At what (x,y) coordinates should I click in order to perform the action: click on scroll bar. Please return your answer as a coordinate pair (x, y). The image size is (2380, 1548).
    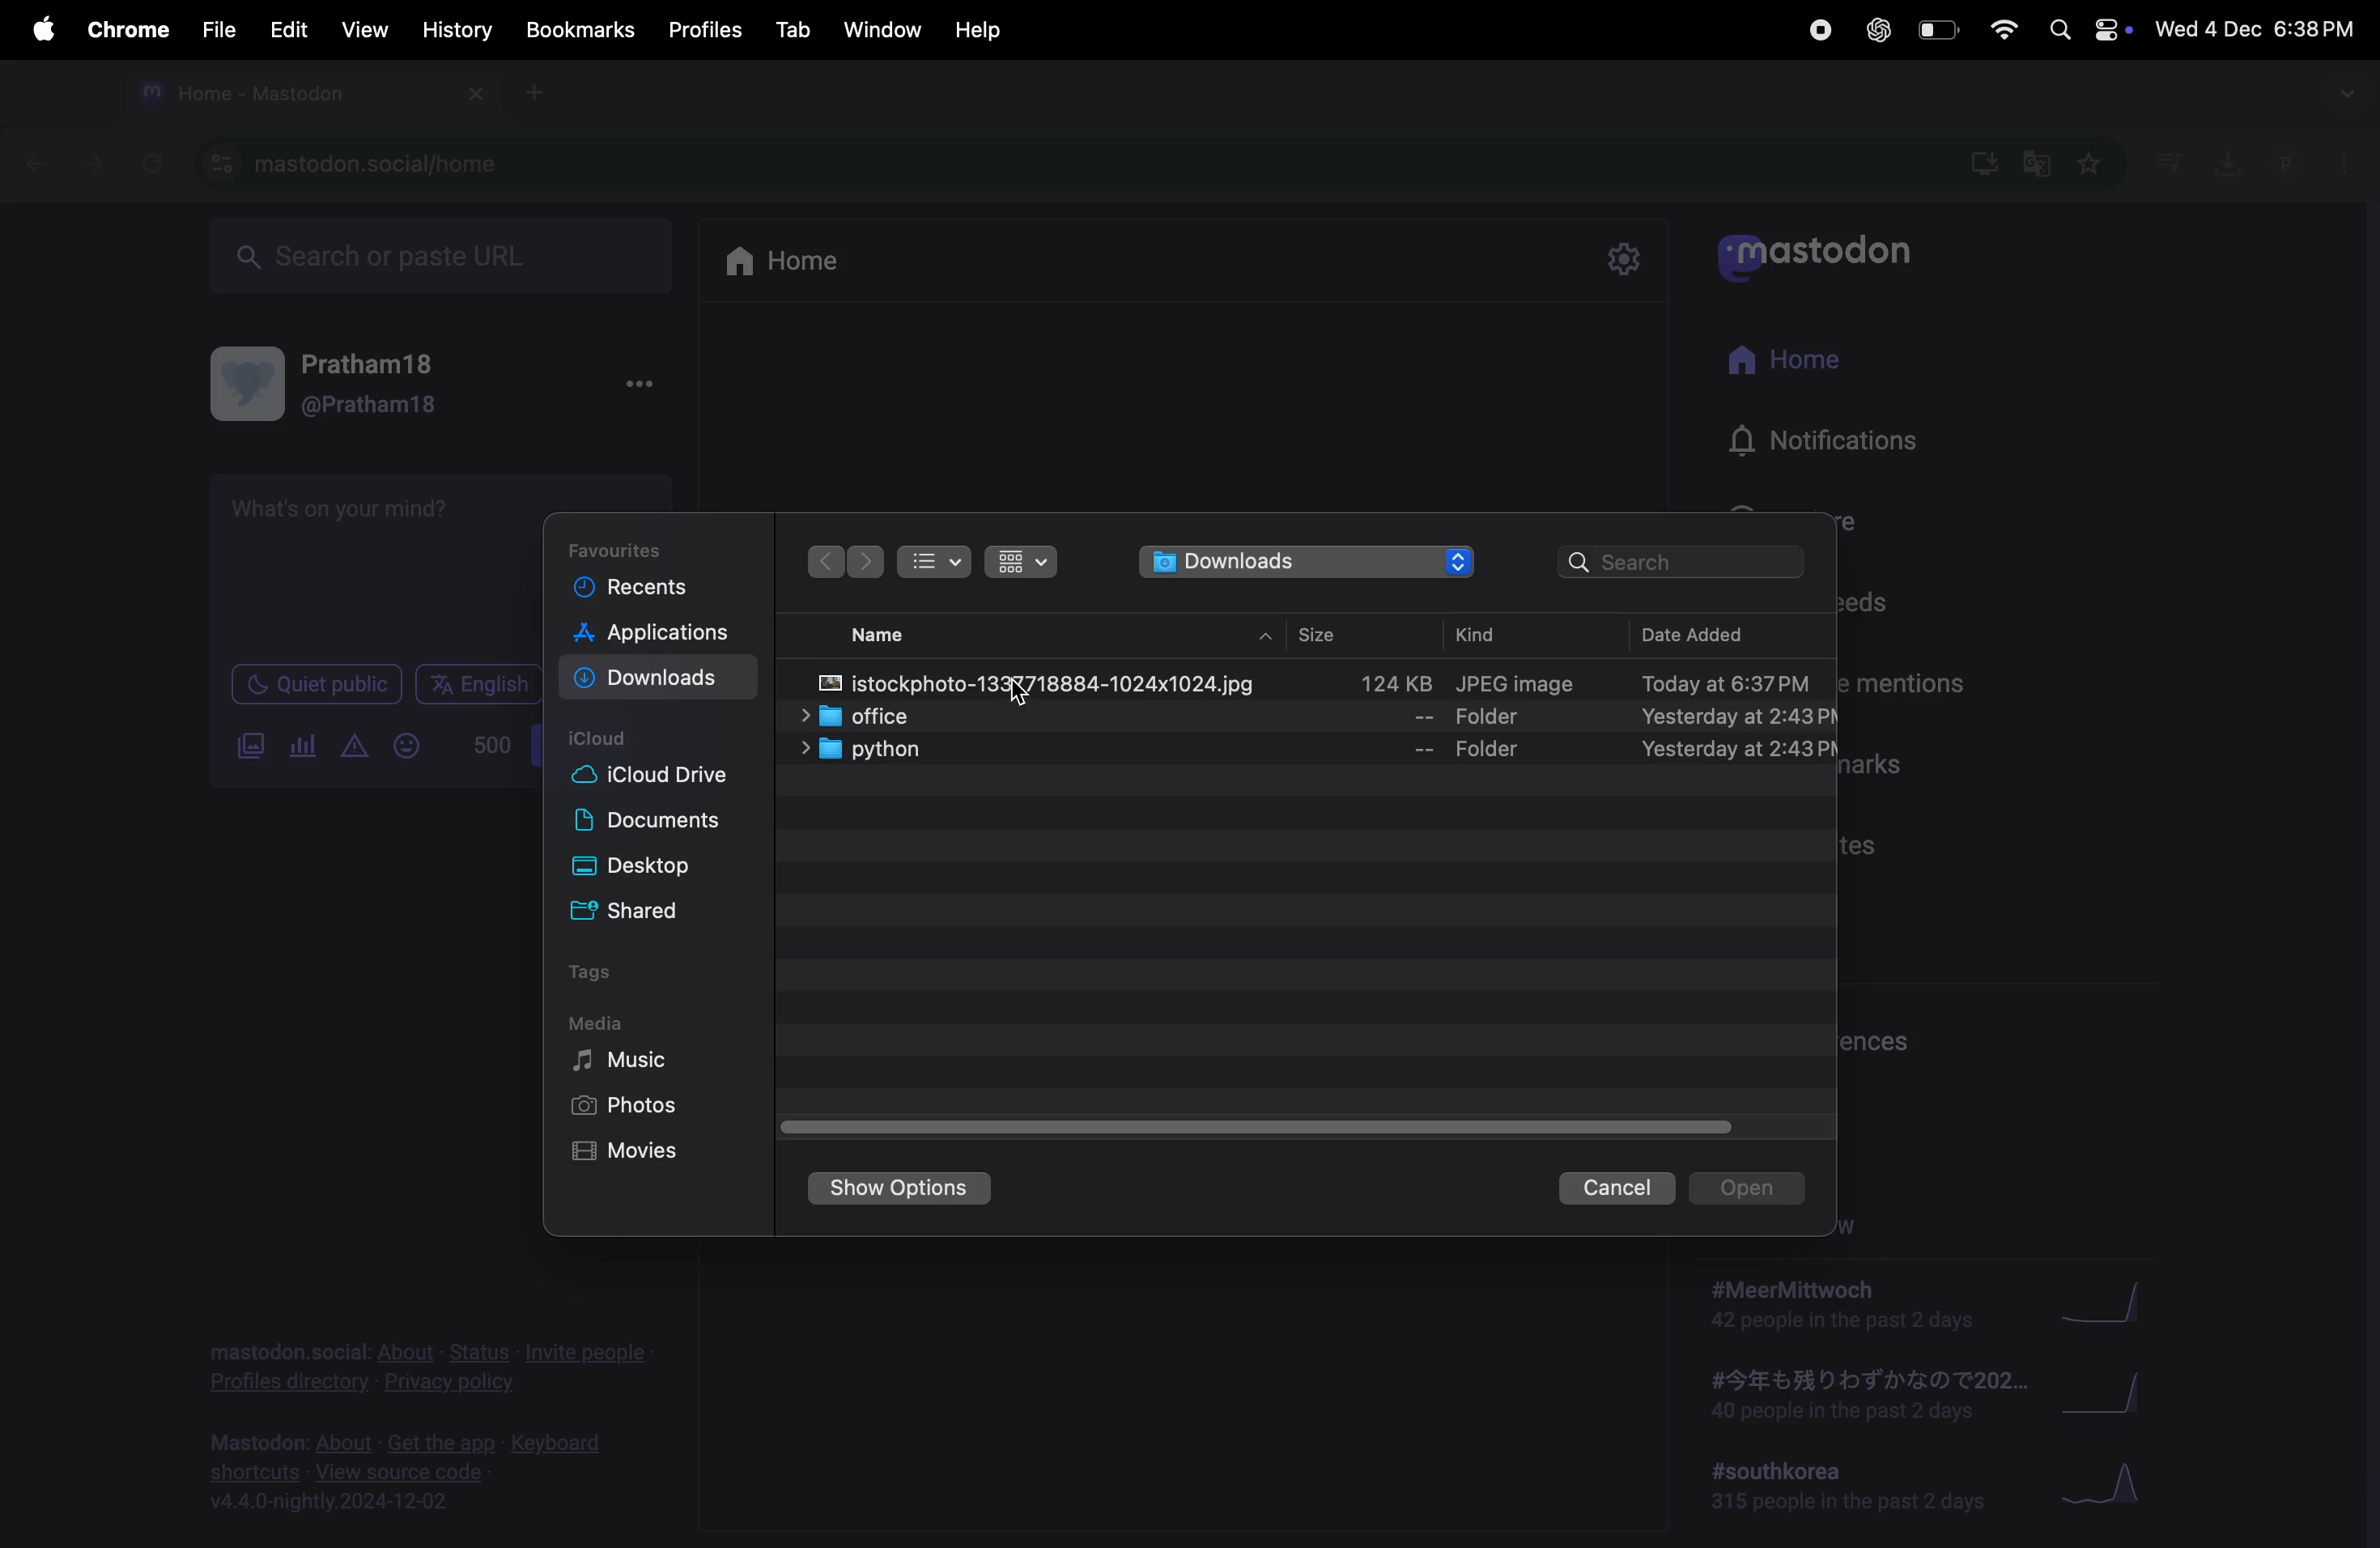
    Looking at the image, I should click on (1249, 1123).